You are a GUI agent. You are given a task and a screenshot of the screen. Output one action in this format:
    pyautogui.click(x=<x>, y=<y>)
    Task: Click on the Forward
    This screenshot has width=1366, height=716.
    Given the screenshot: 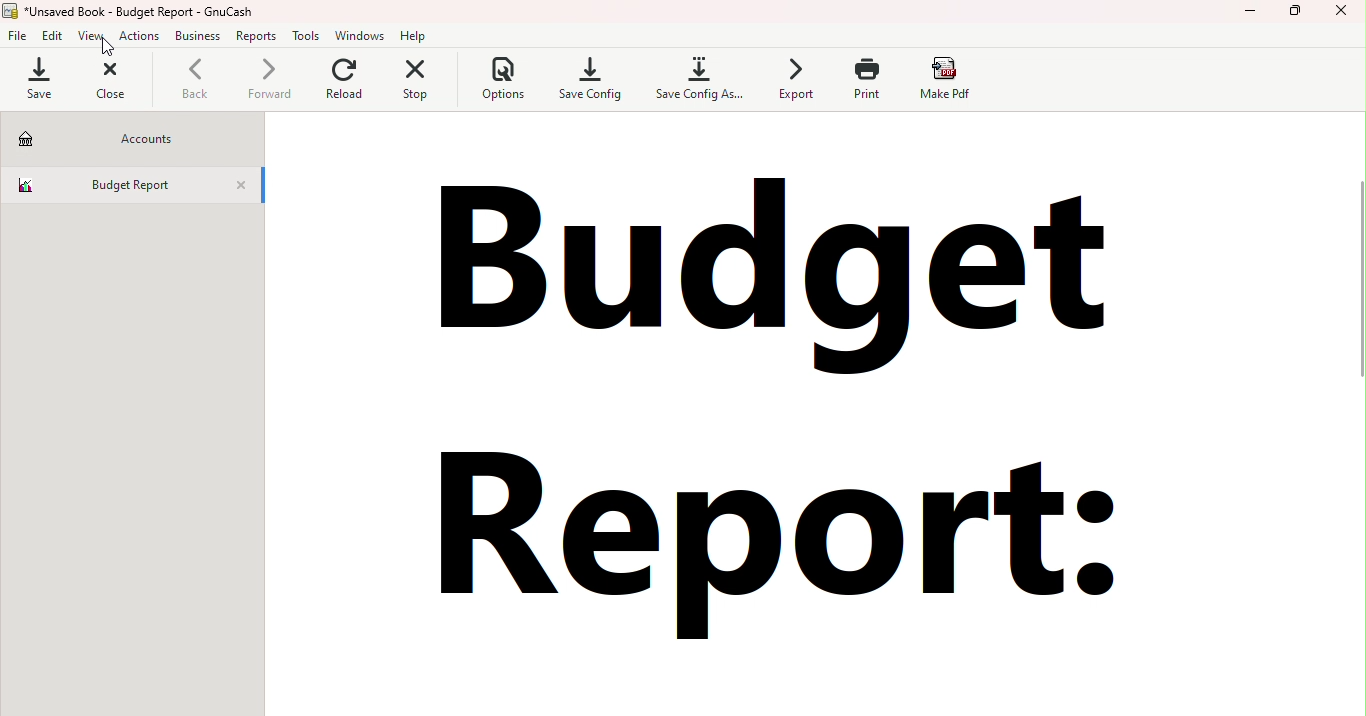 What is the action you would take?
    pyautogui.click(x=270, y=83)
    